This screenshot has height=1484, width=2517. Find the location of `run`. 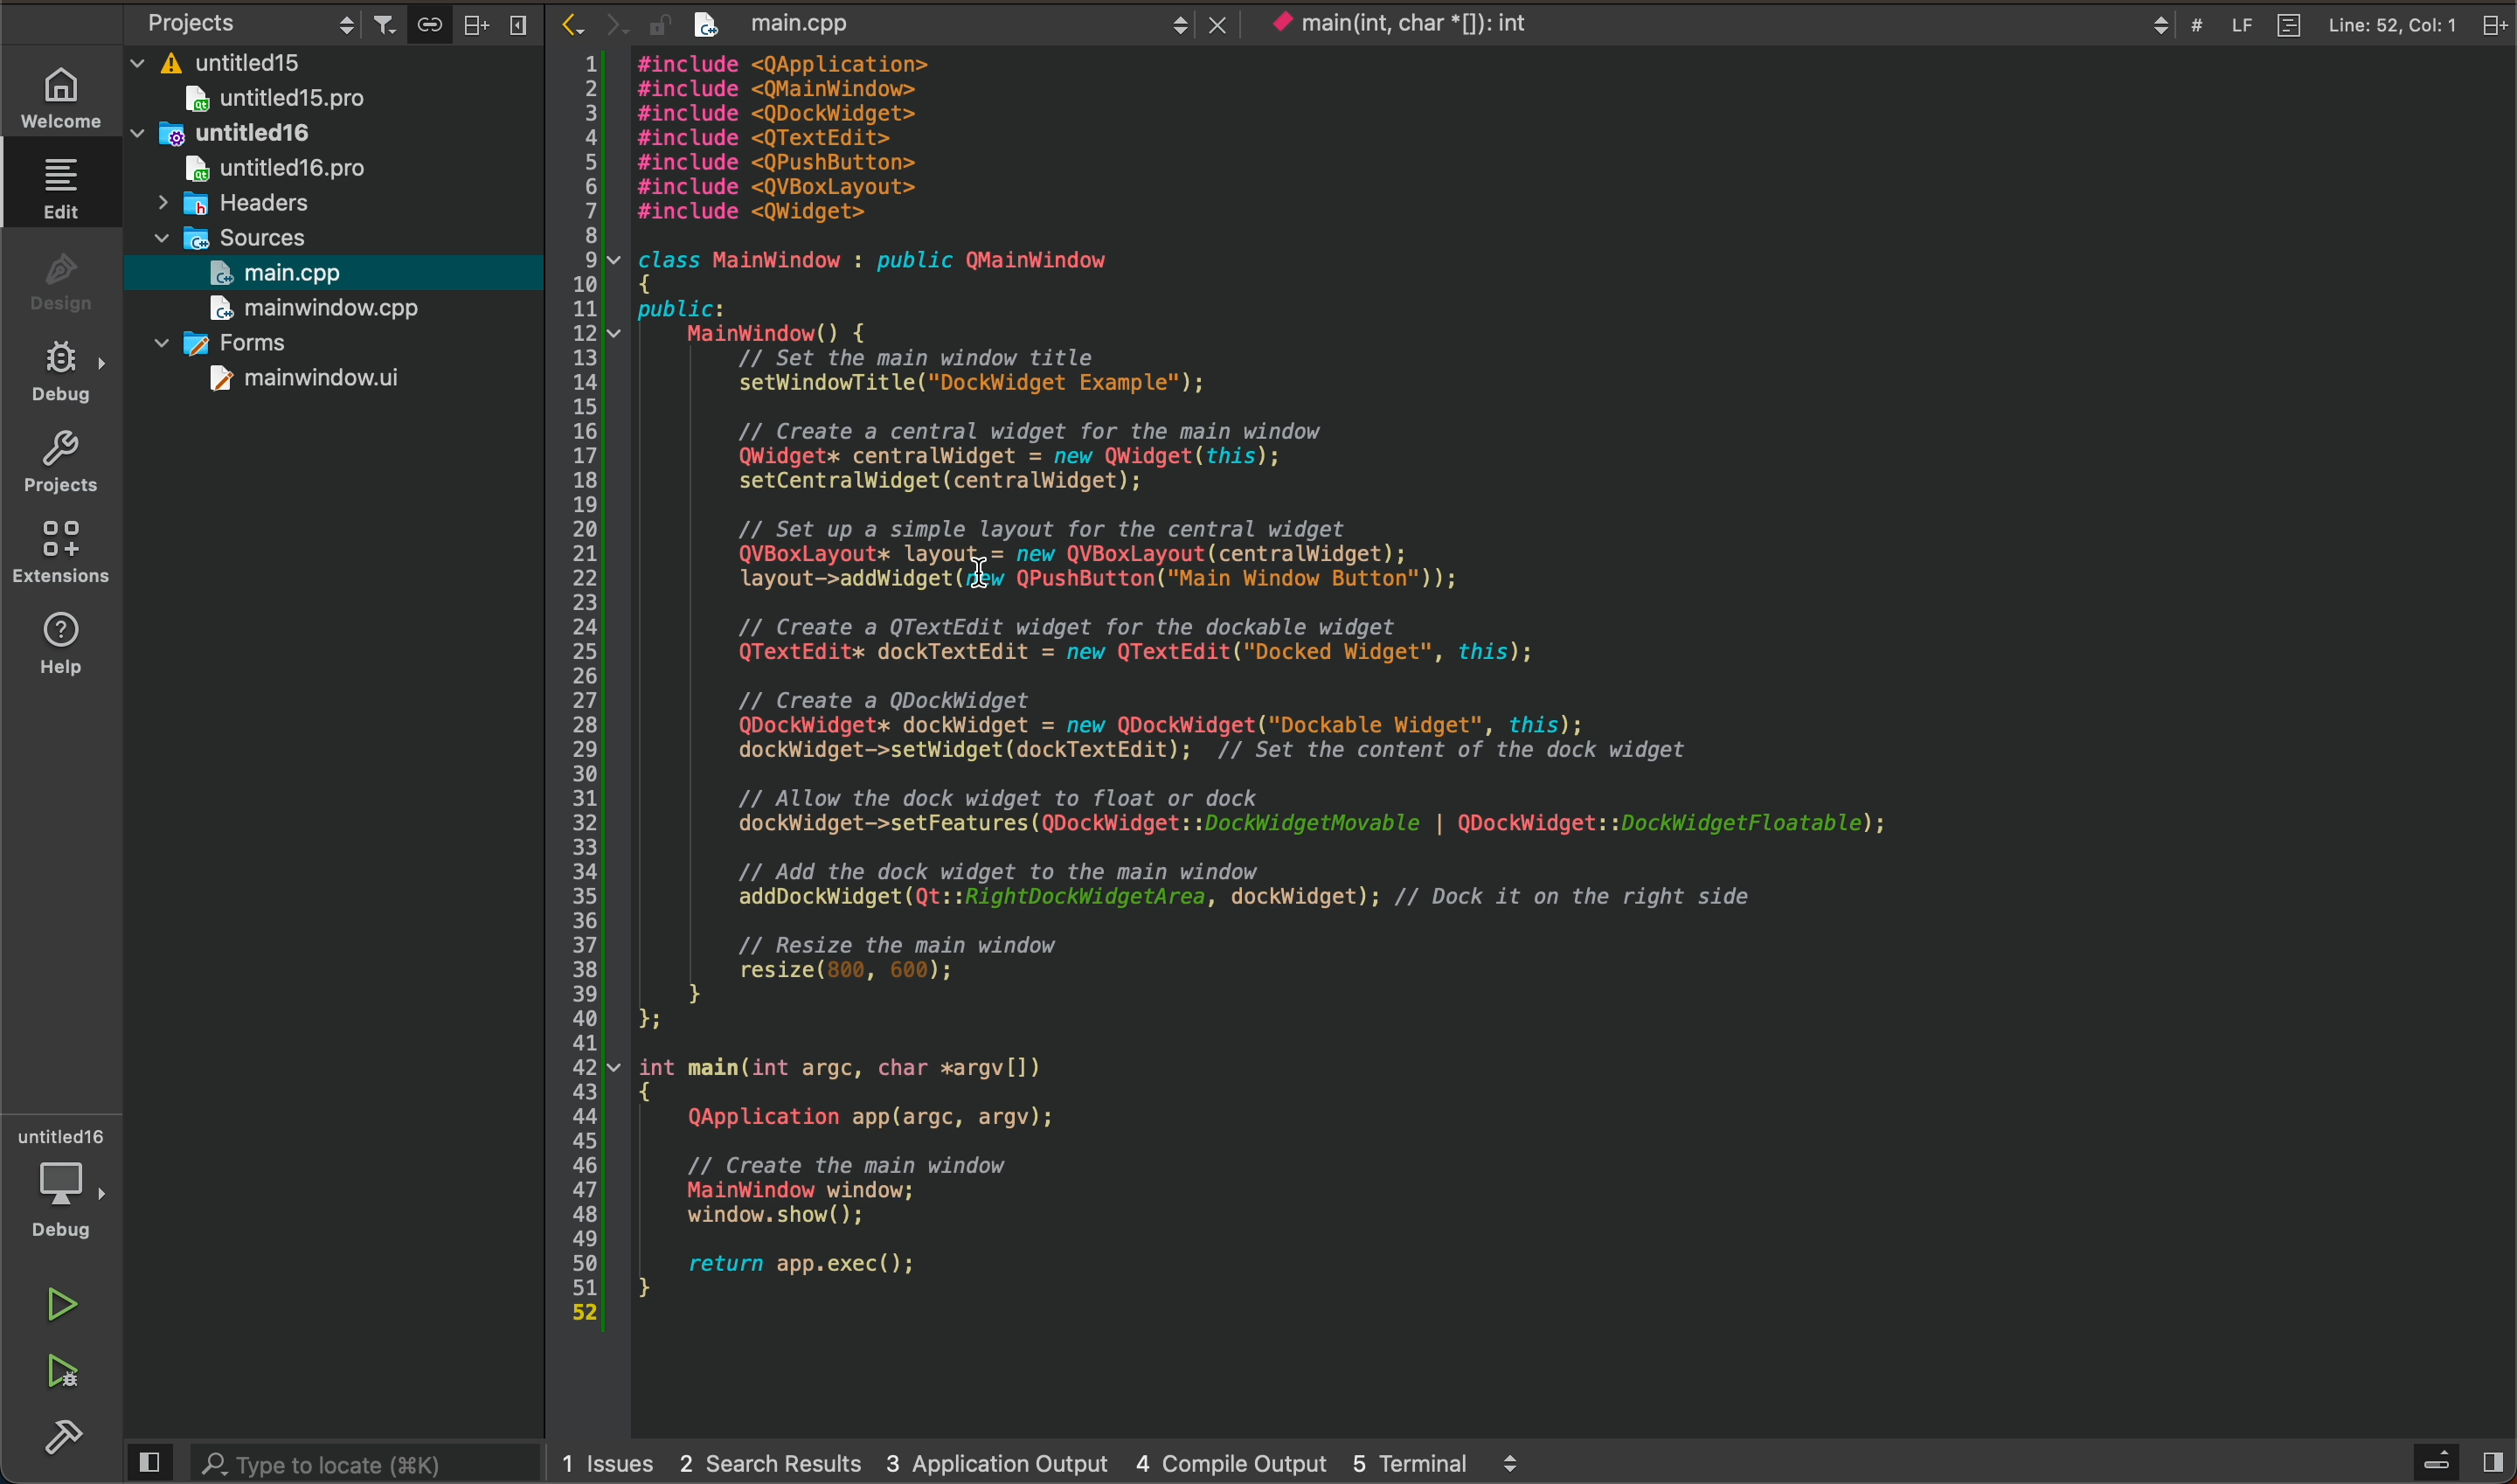

run is located at coordinates (59, 1303).